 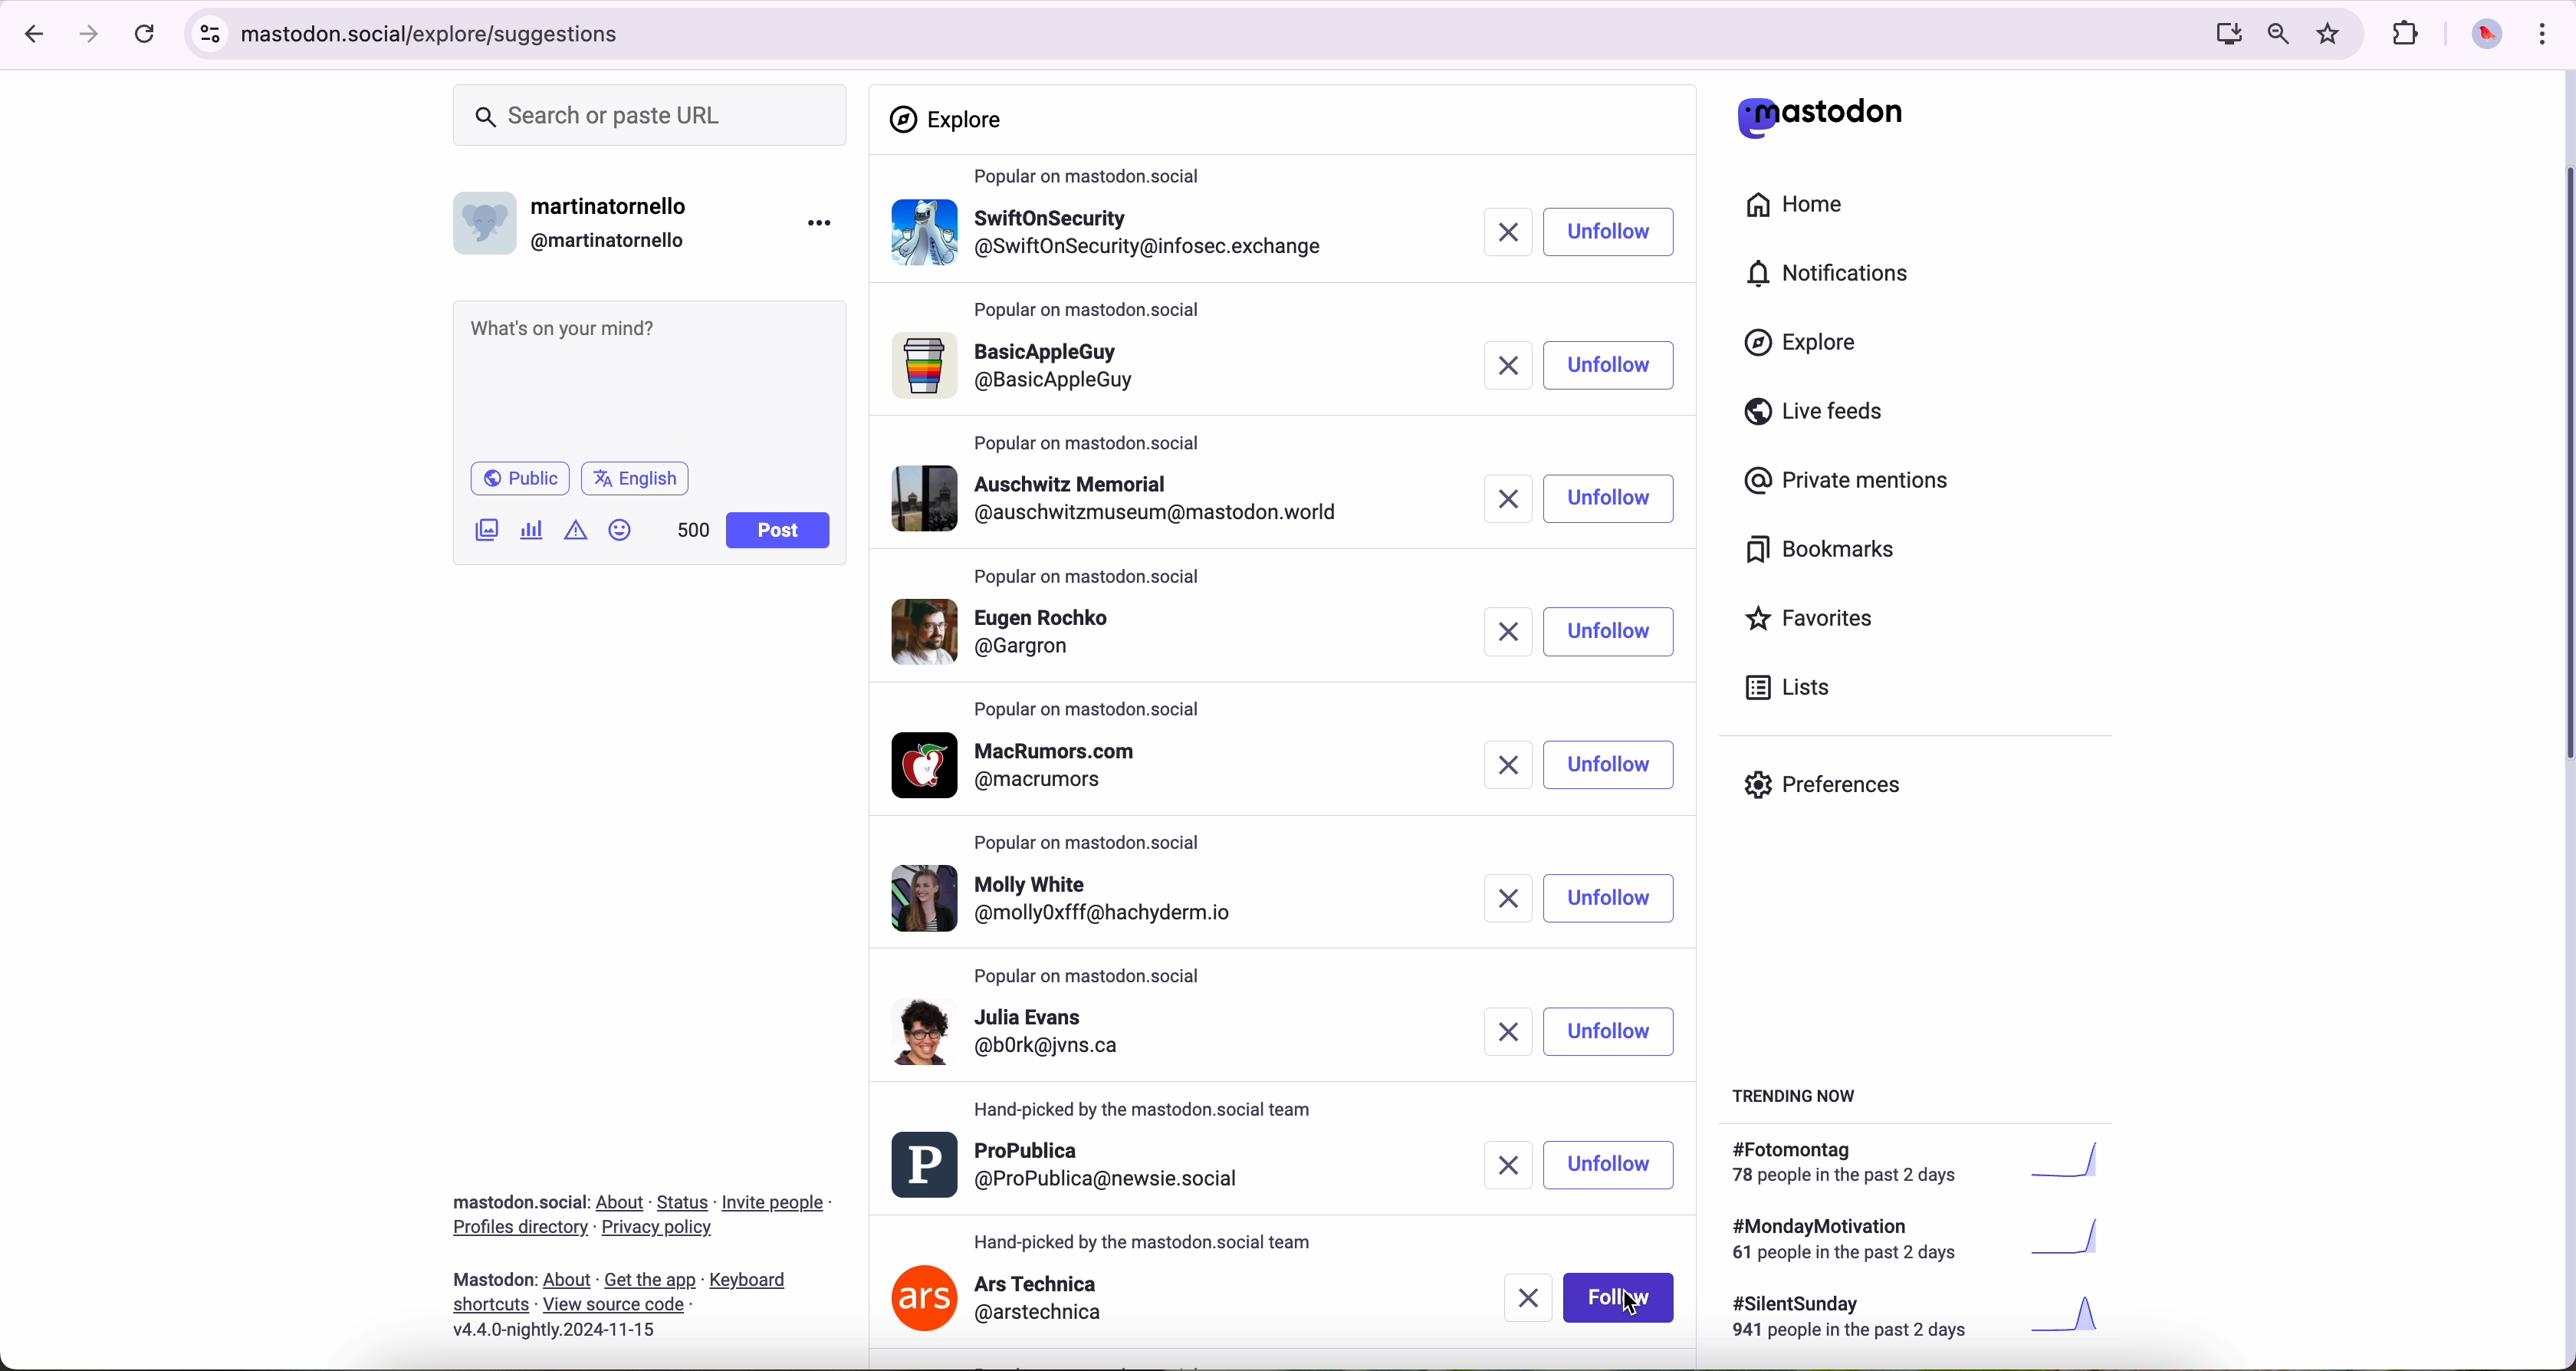 What do you see at coordinates (1610, 233) in the screenshot?
I see `click on follow button` at bounding box center [1610, 233].